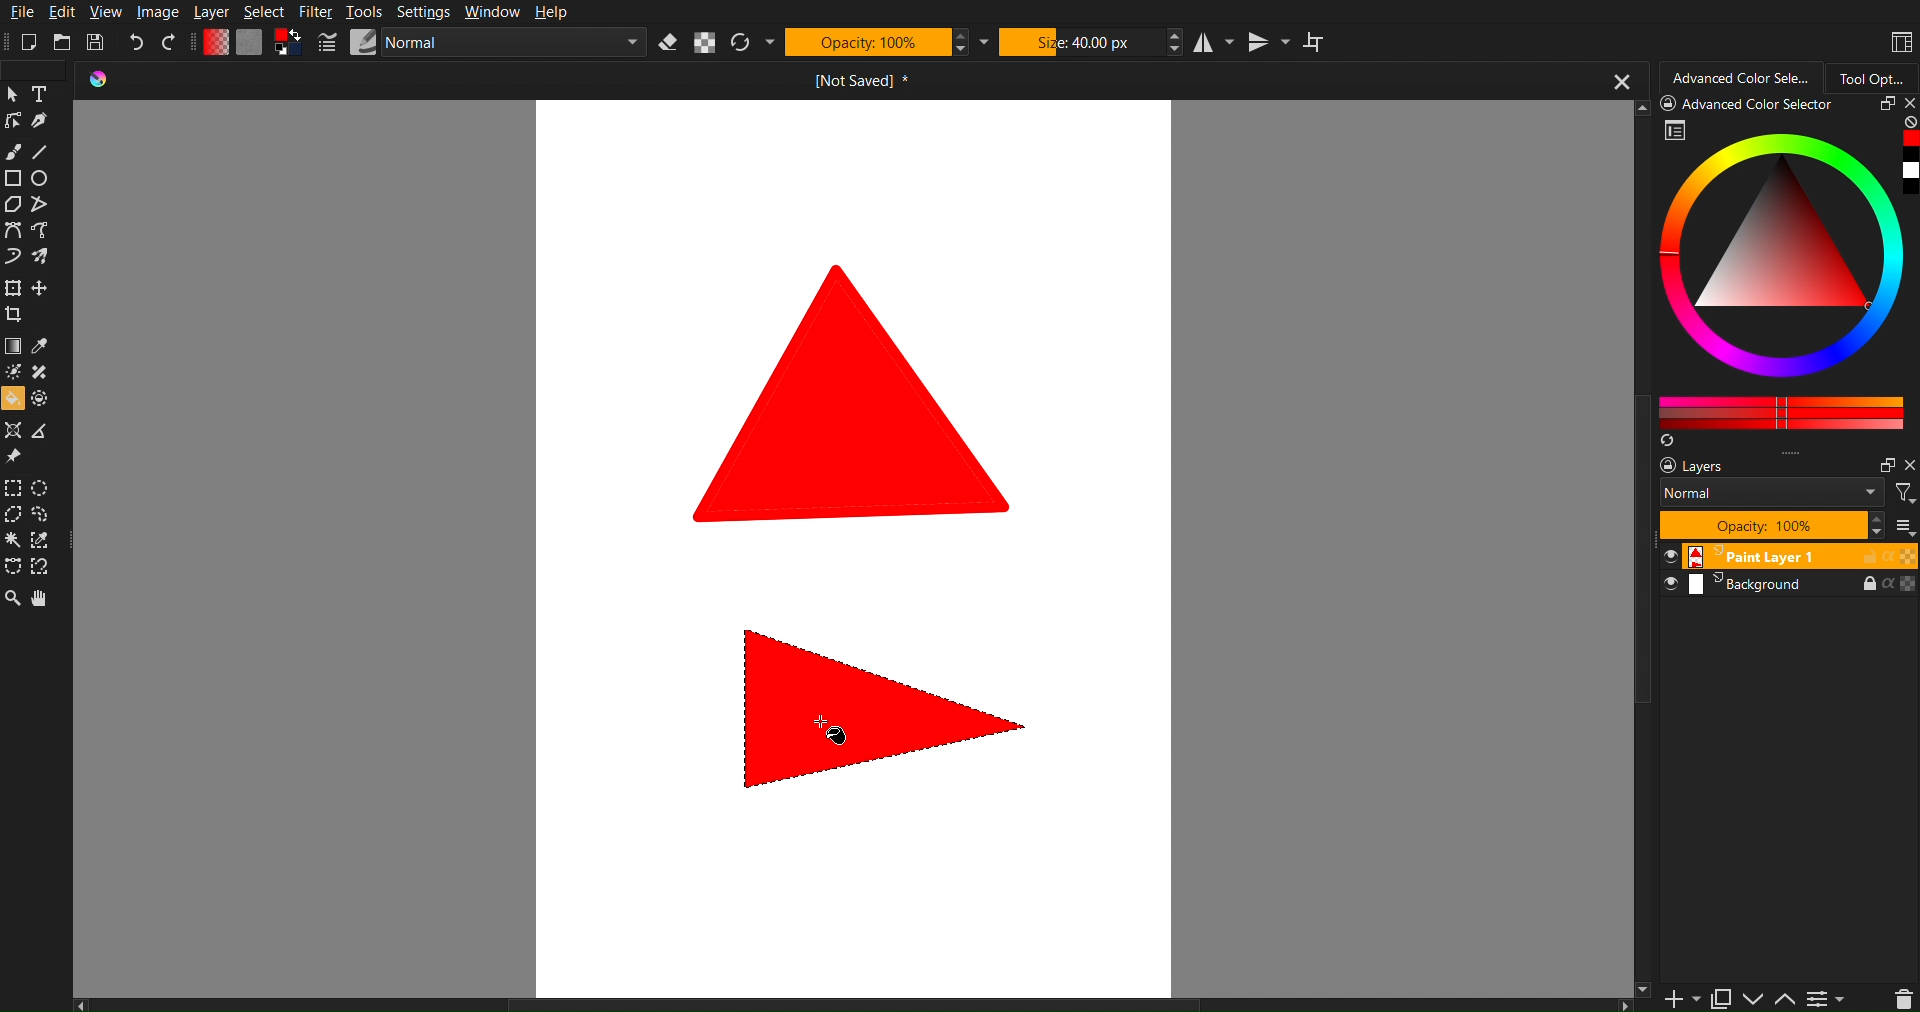  I want to click on Current Document, so click(862, 84).